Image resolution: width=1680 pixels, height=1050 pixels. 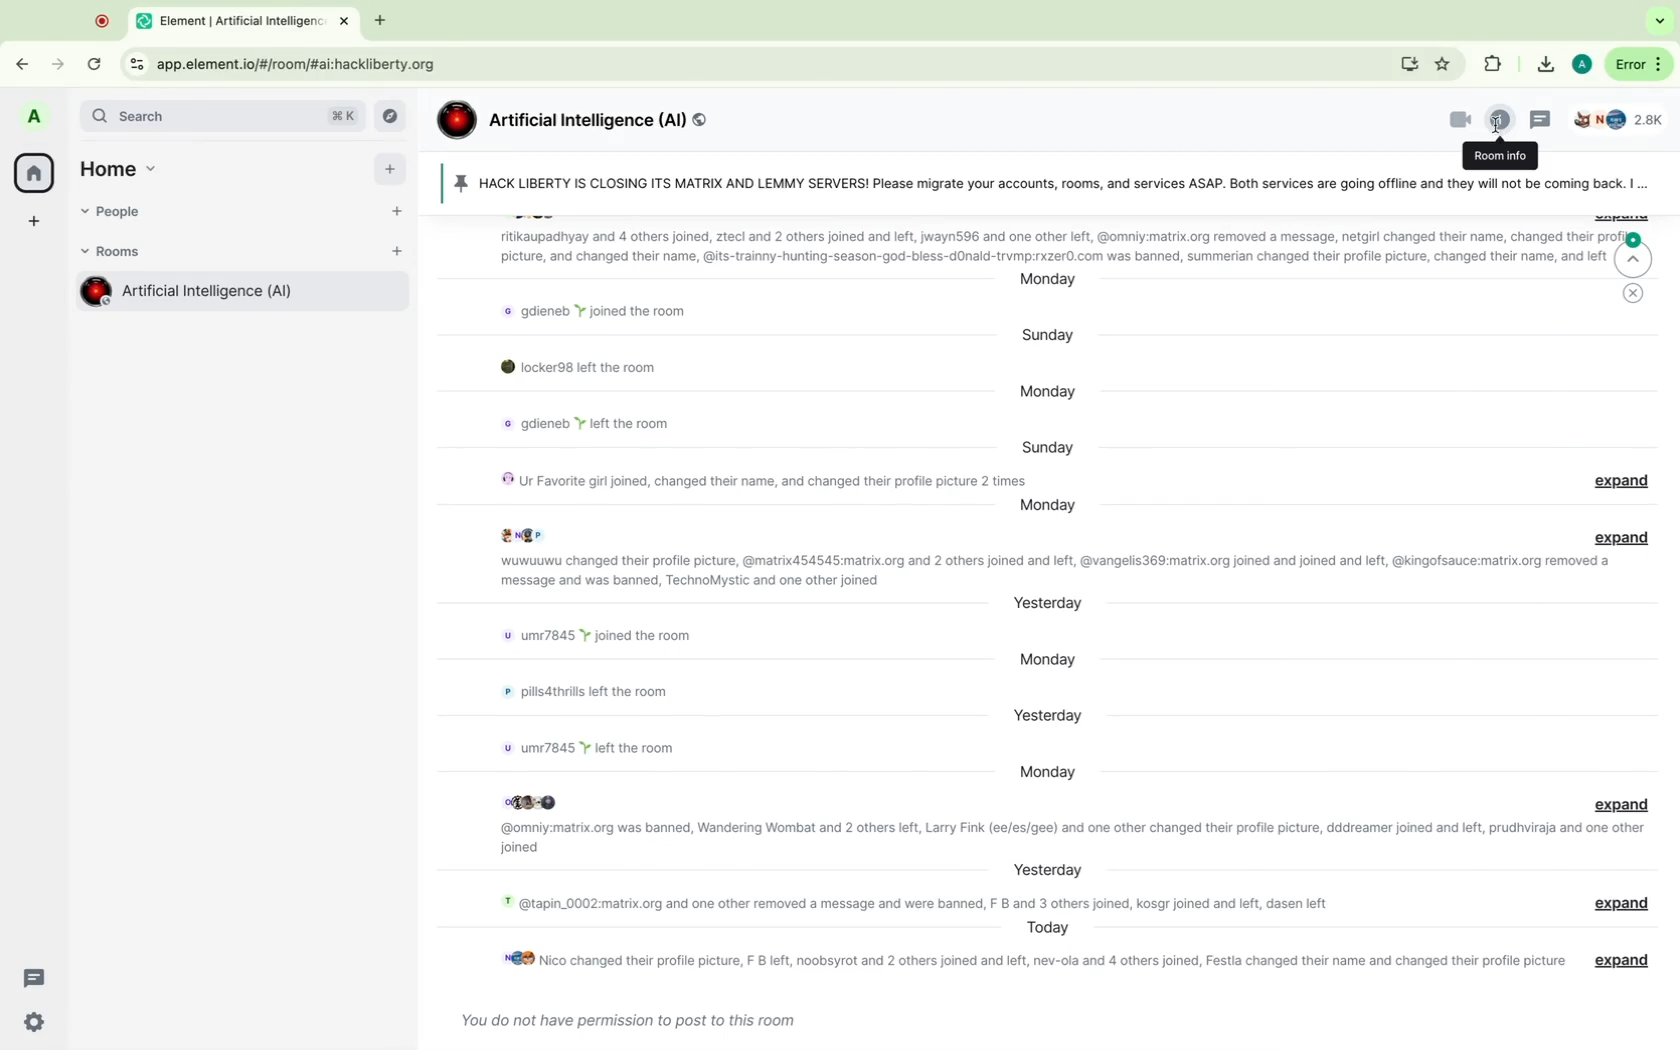 What do you see at coordinates (523, 537) in the screenshot?
I see `profile pictures` at bounding box center [523, 537].